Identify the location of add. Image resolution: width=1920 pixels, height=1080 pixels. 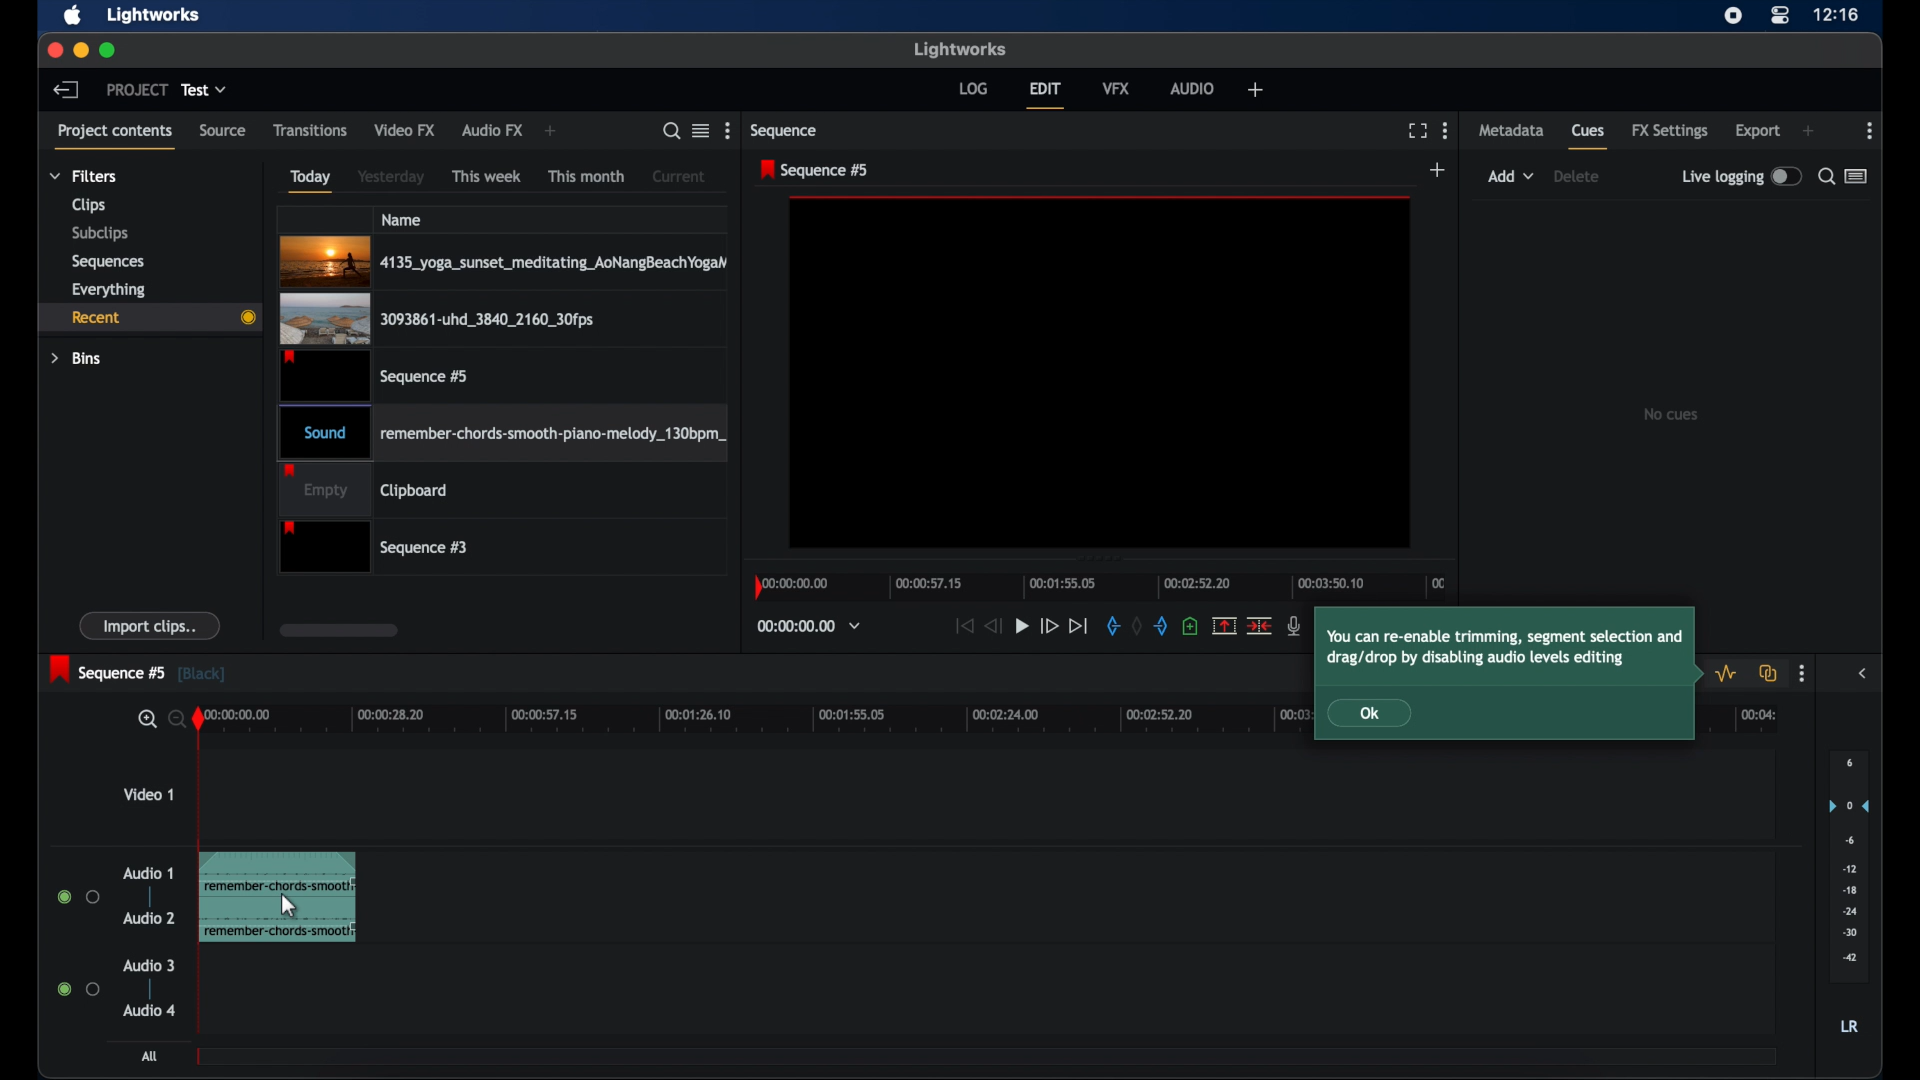
(1808, 131).